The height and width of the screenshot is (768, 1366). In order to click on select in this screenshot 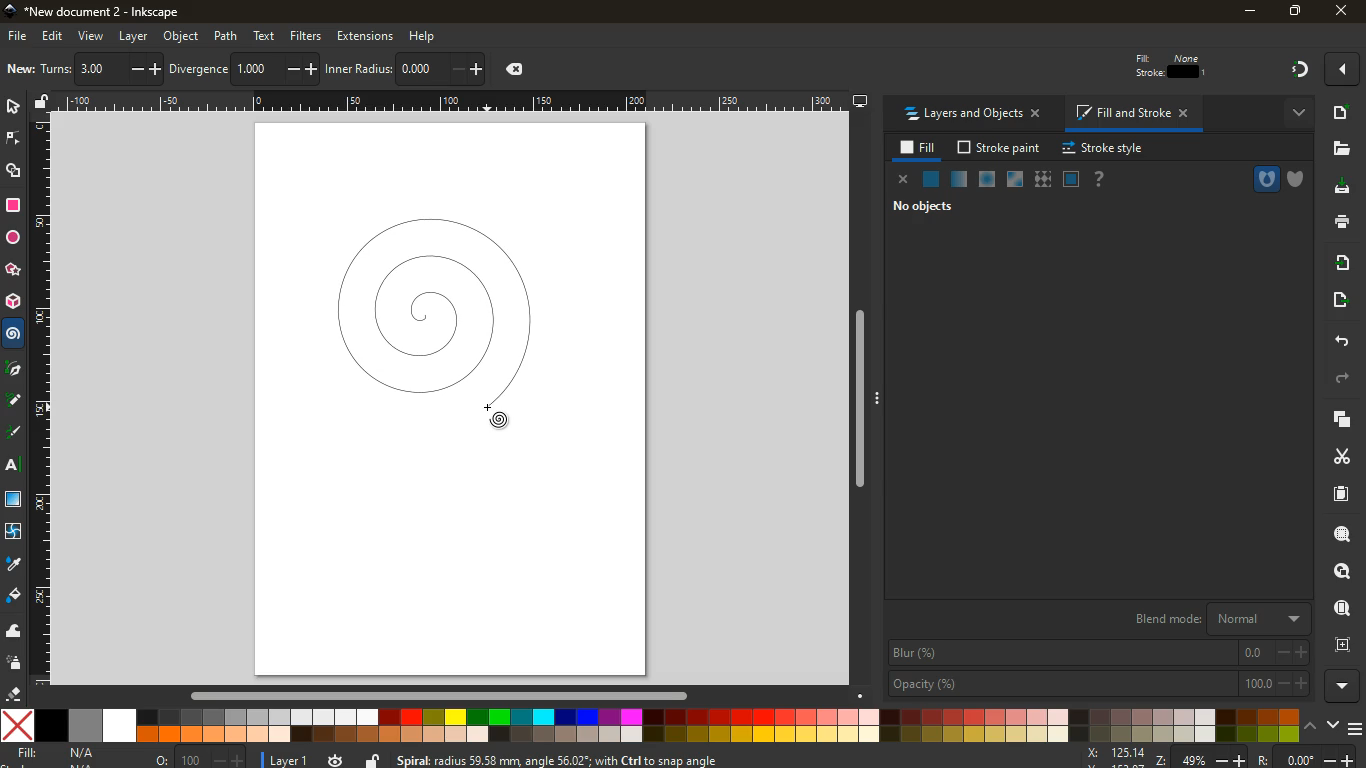, I will do `click(146, 71)`.